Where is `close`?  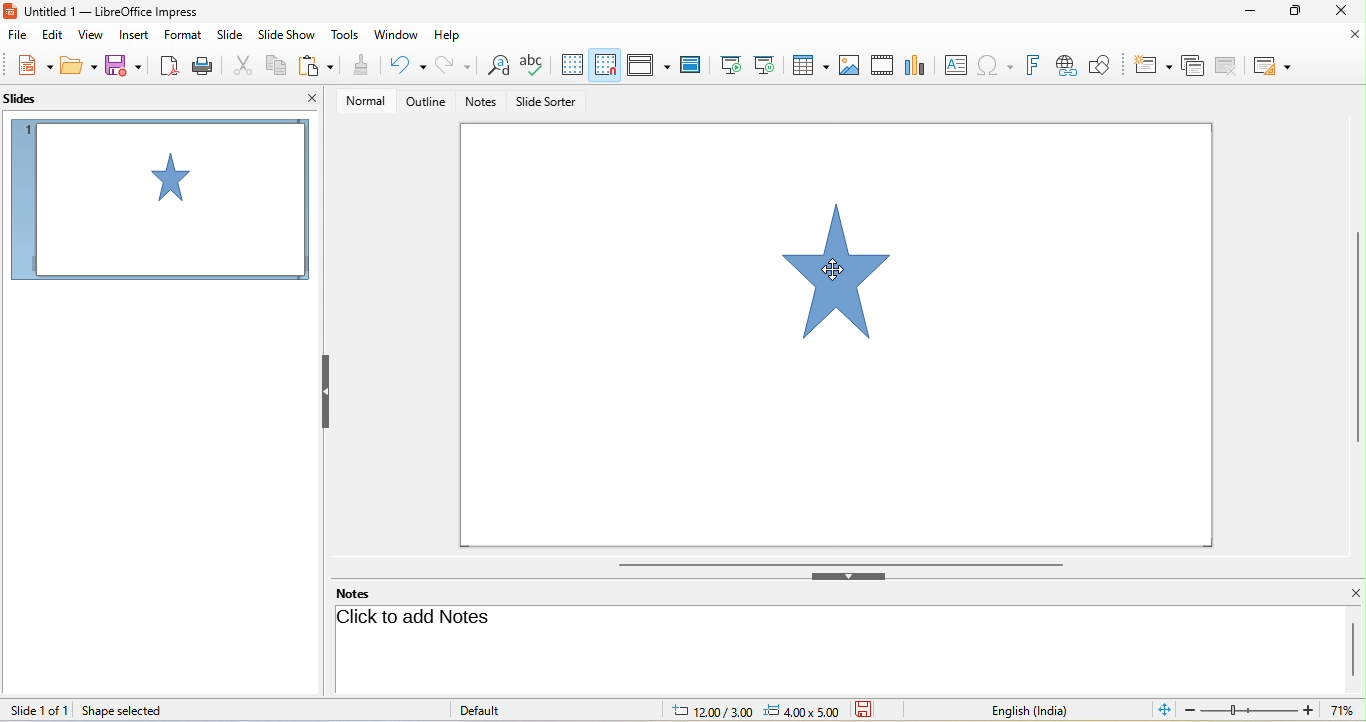
close is located at coordinates (308, 99).